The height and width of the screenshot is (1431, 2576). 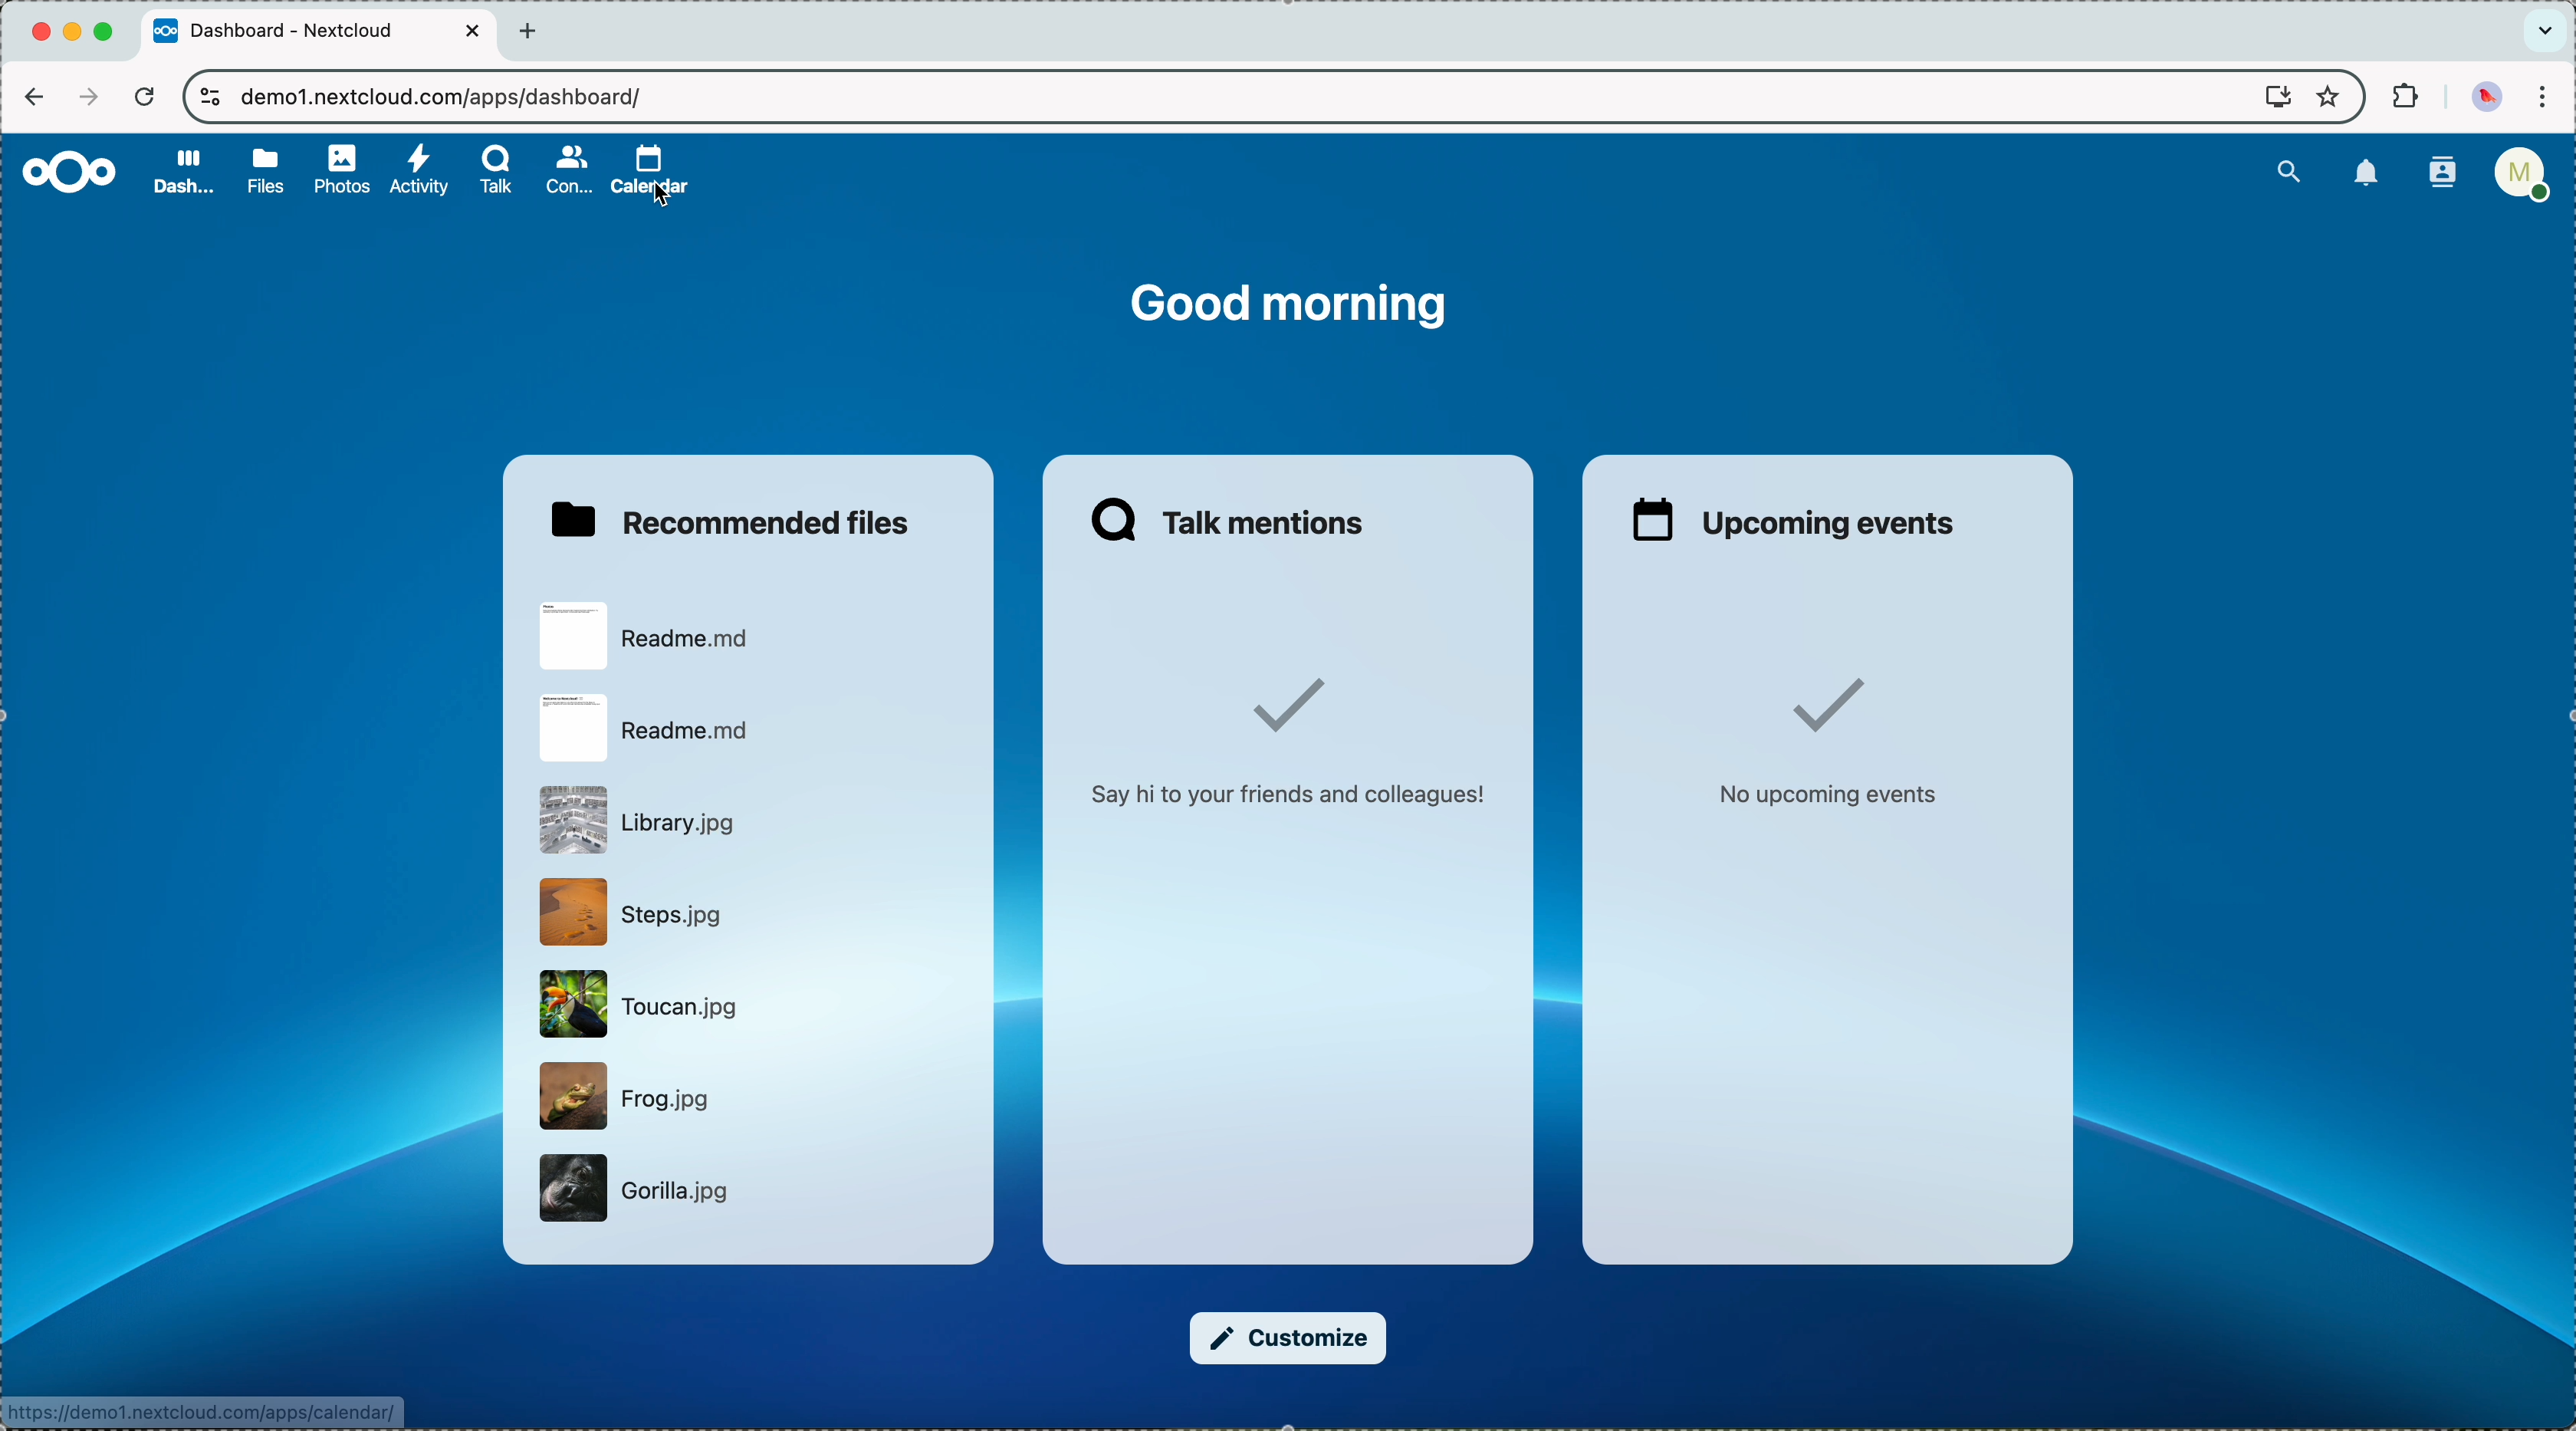 What do you see at coordinates (625, 1096) in the screenshot?
I see `file` at bounding box center [625, 1096].